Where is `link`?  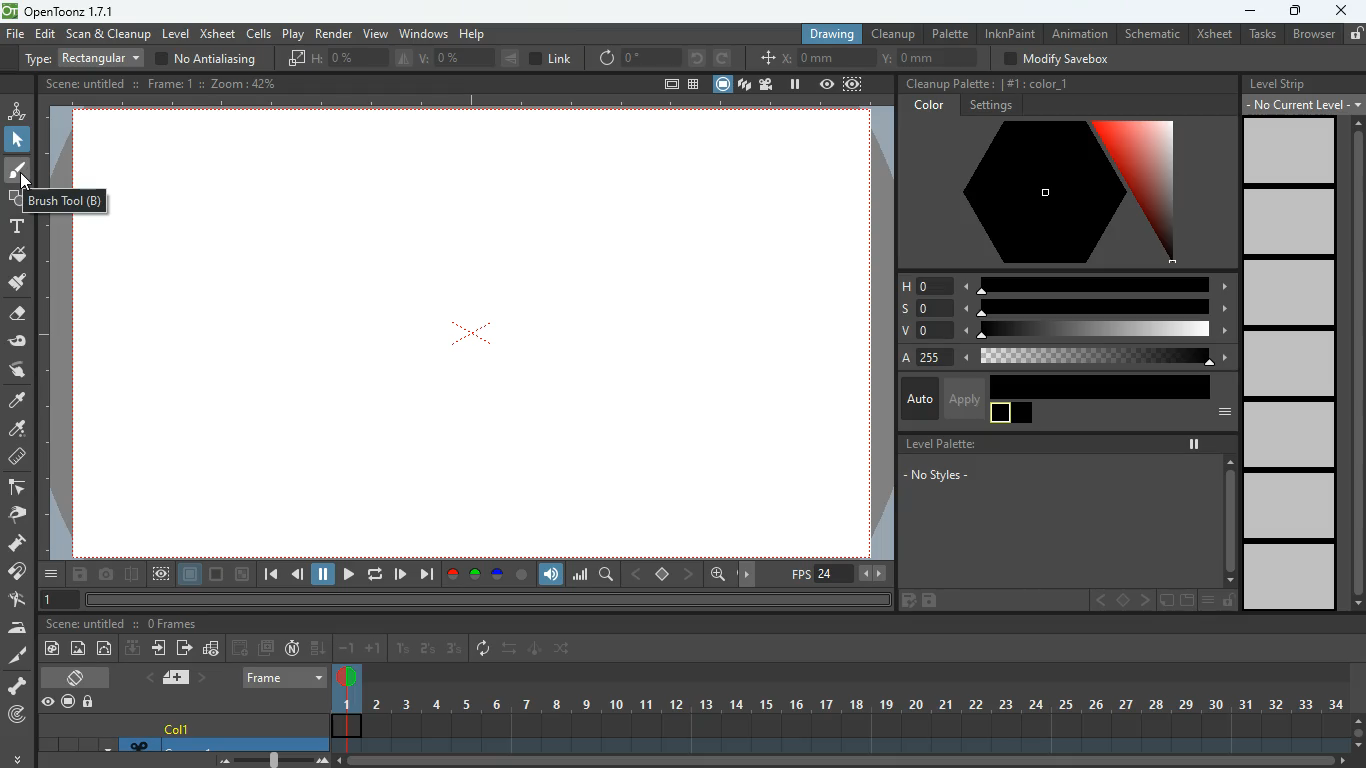
link is located at coordinates (552, 59).